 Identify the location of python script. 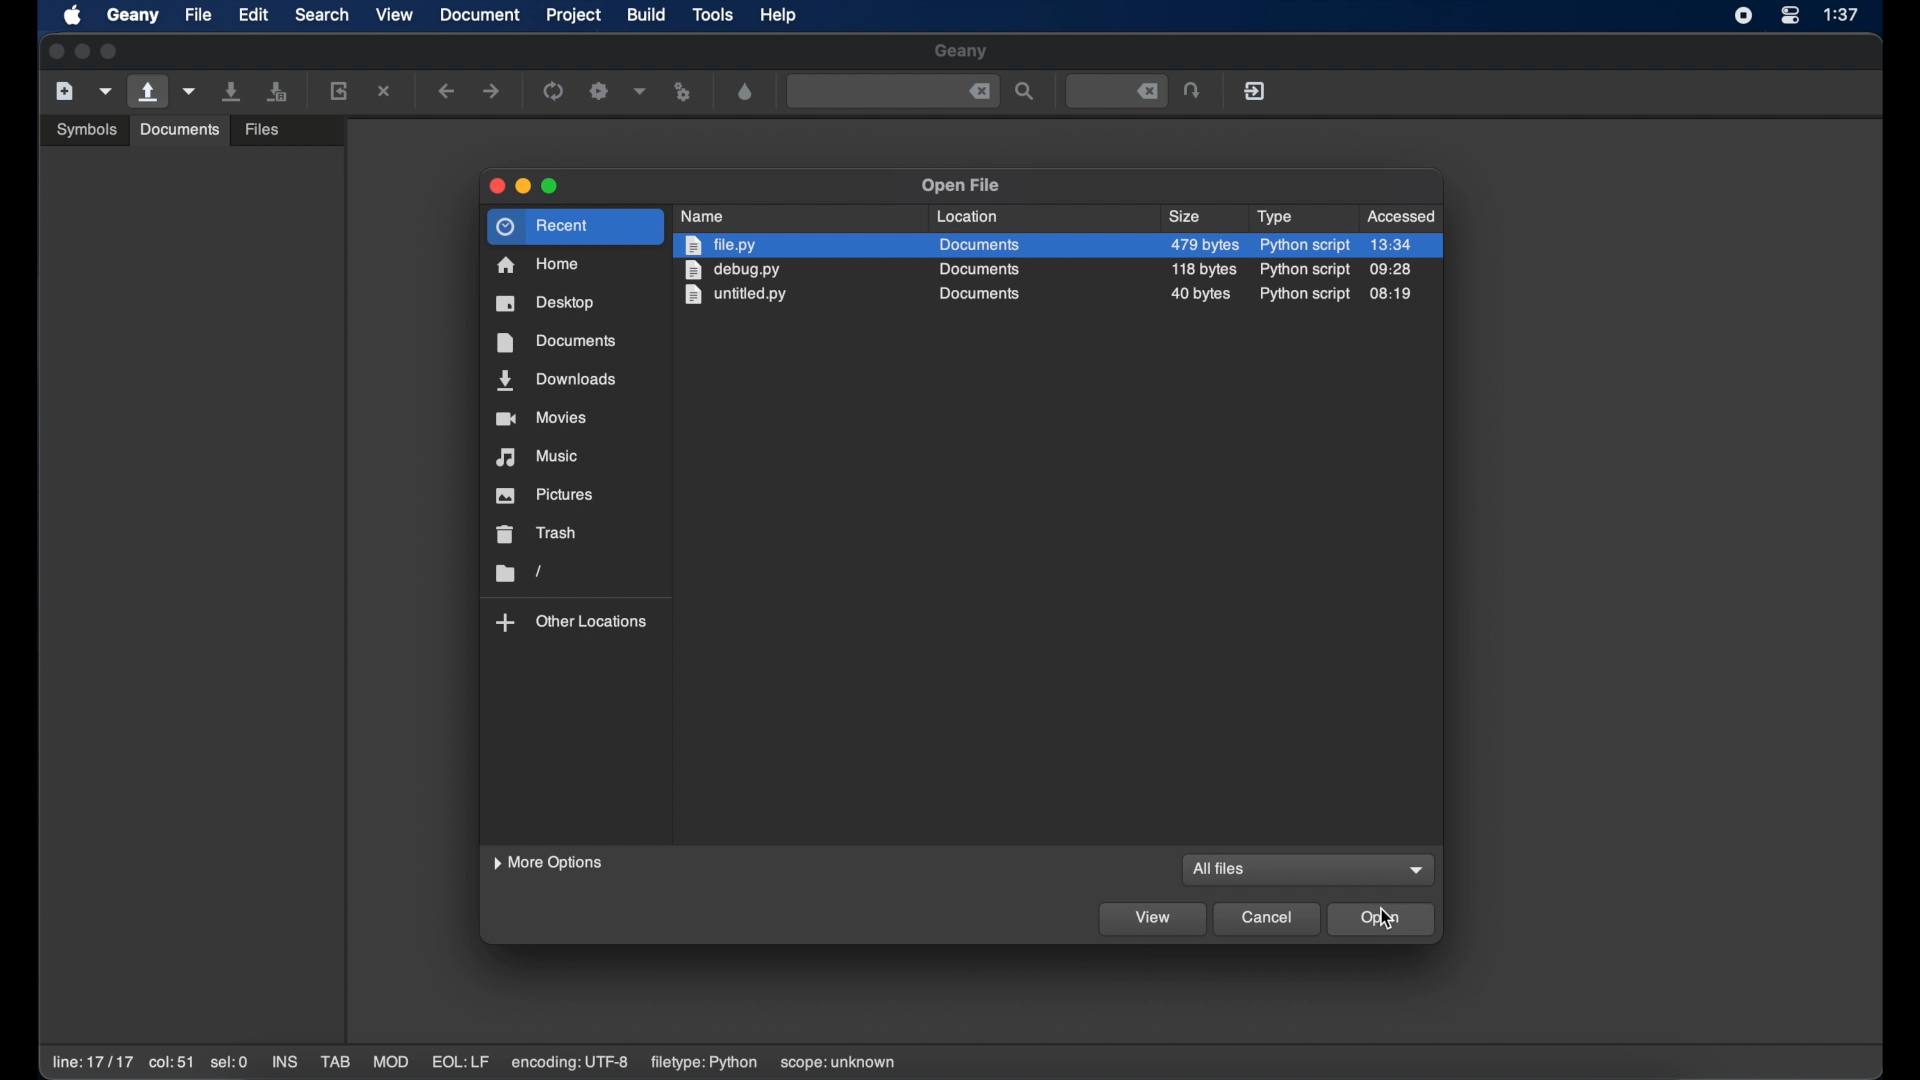
(1303, 269).